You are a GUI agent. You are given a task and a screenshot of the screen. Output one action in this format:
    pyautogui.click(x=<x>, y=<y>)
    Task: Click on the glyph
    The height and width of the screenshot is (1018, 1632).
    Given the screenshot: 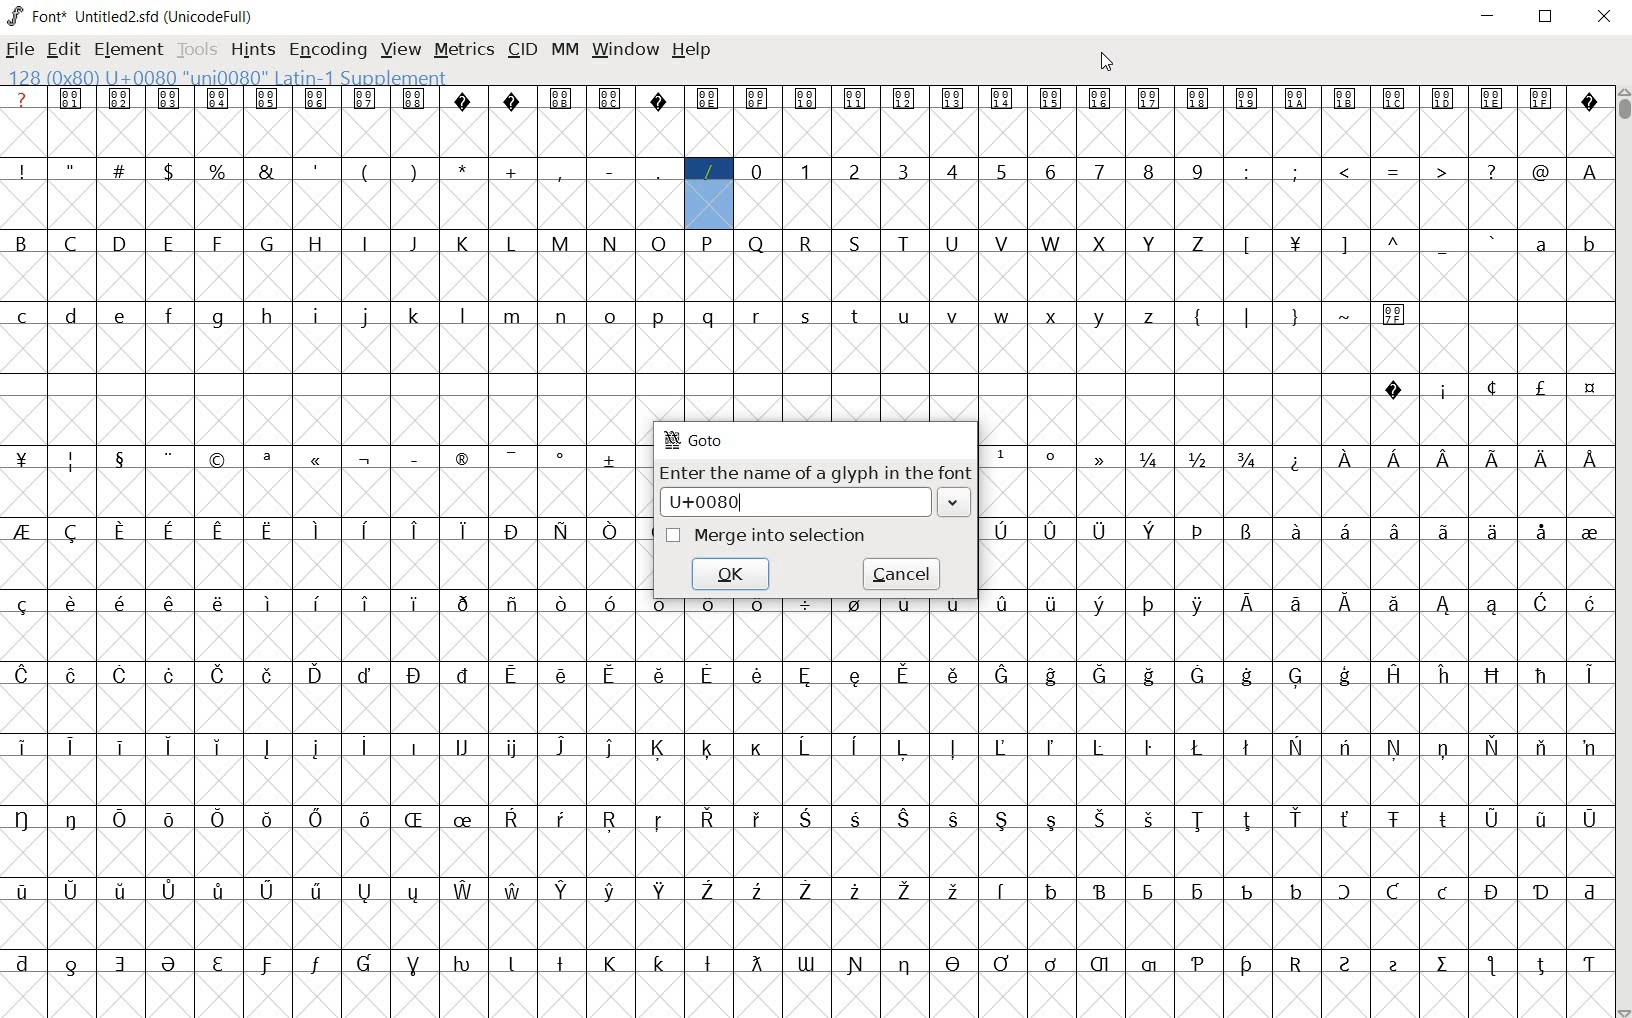 What is the action you would take?
    pyautogui.click(x=514, y=749)
    